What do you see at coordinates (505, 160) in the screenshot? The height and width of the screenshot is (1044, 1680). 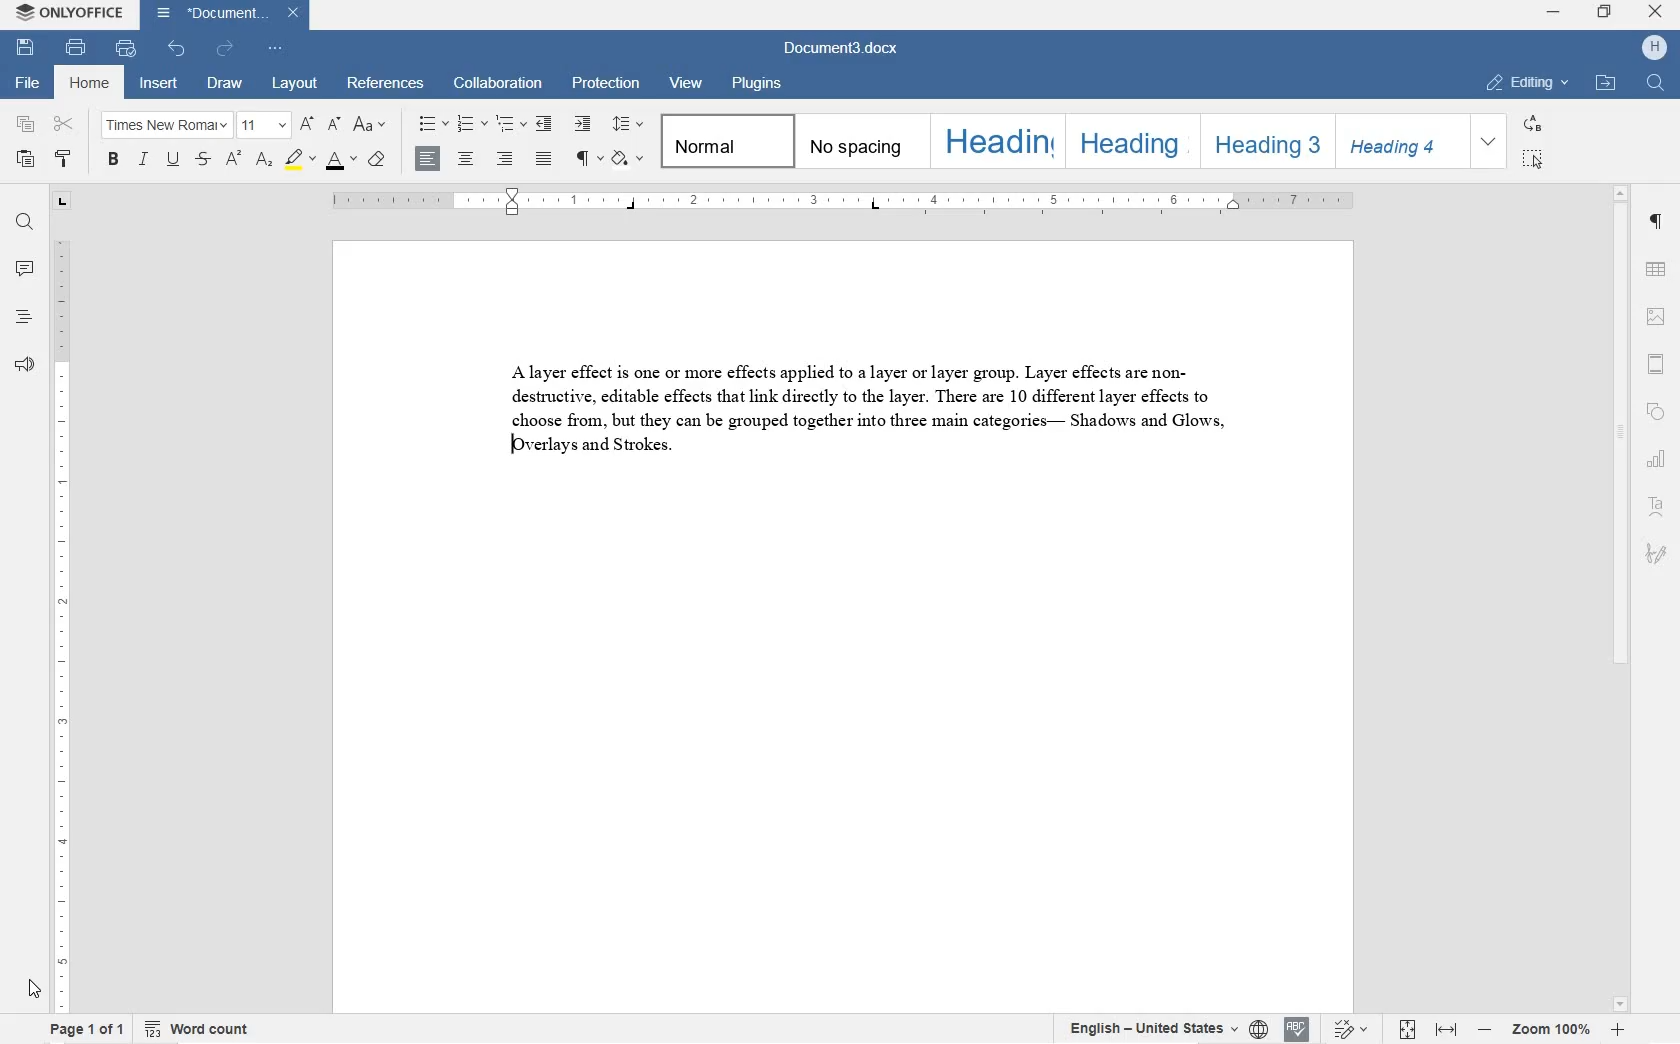 I see `ALIGN RIGHT` at bounding box center [505, 160].